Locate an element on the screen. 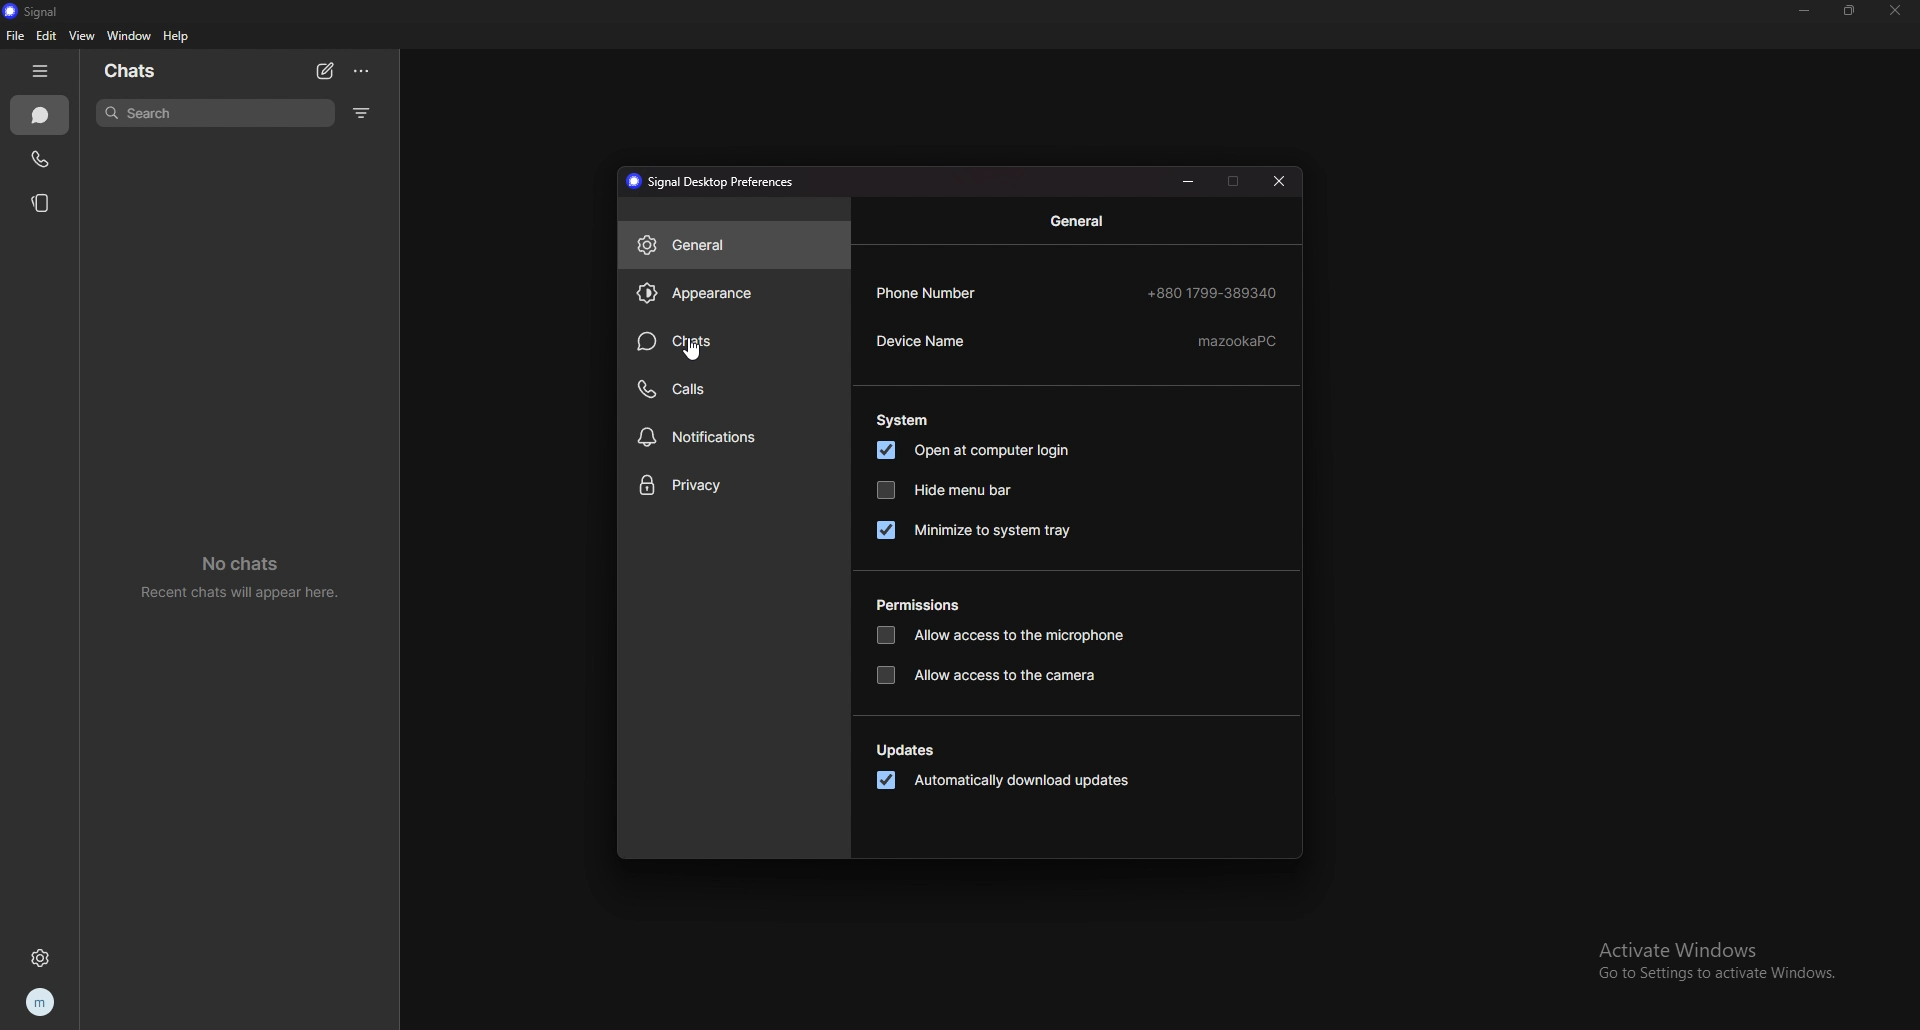 The width and height of the screenshot is (1920, 1030). general is located at coordinates (734, 244).